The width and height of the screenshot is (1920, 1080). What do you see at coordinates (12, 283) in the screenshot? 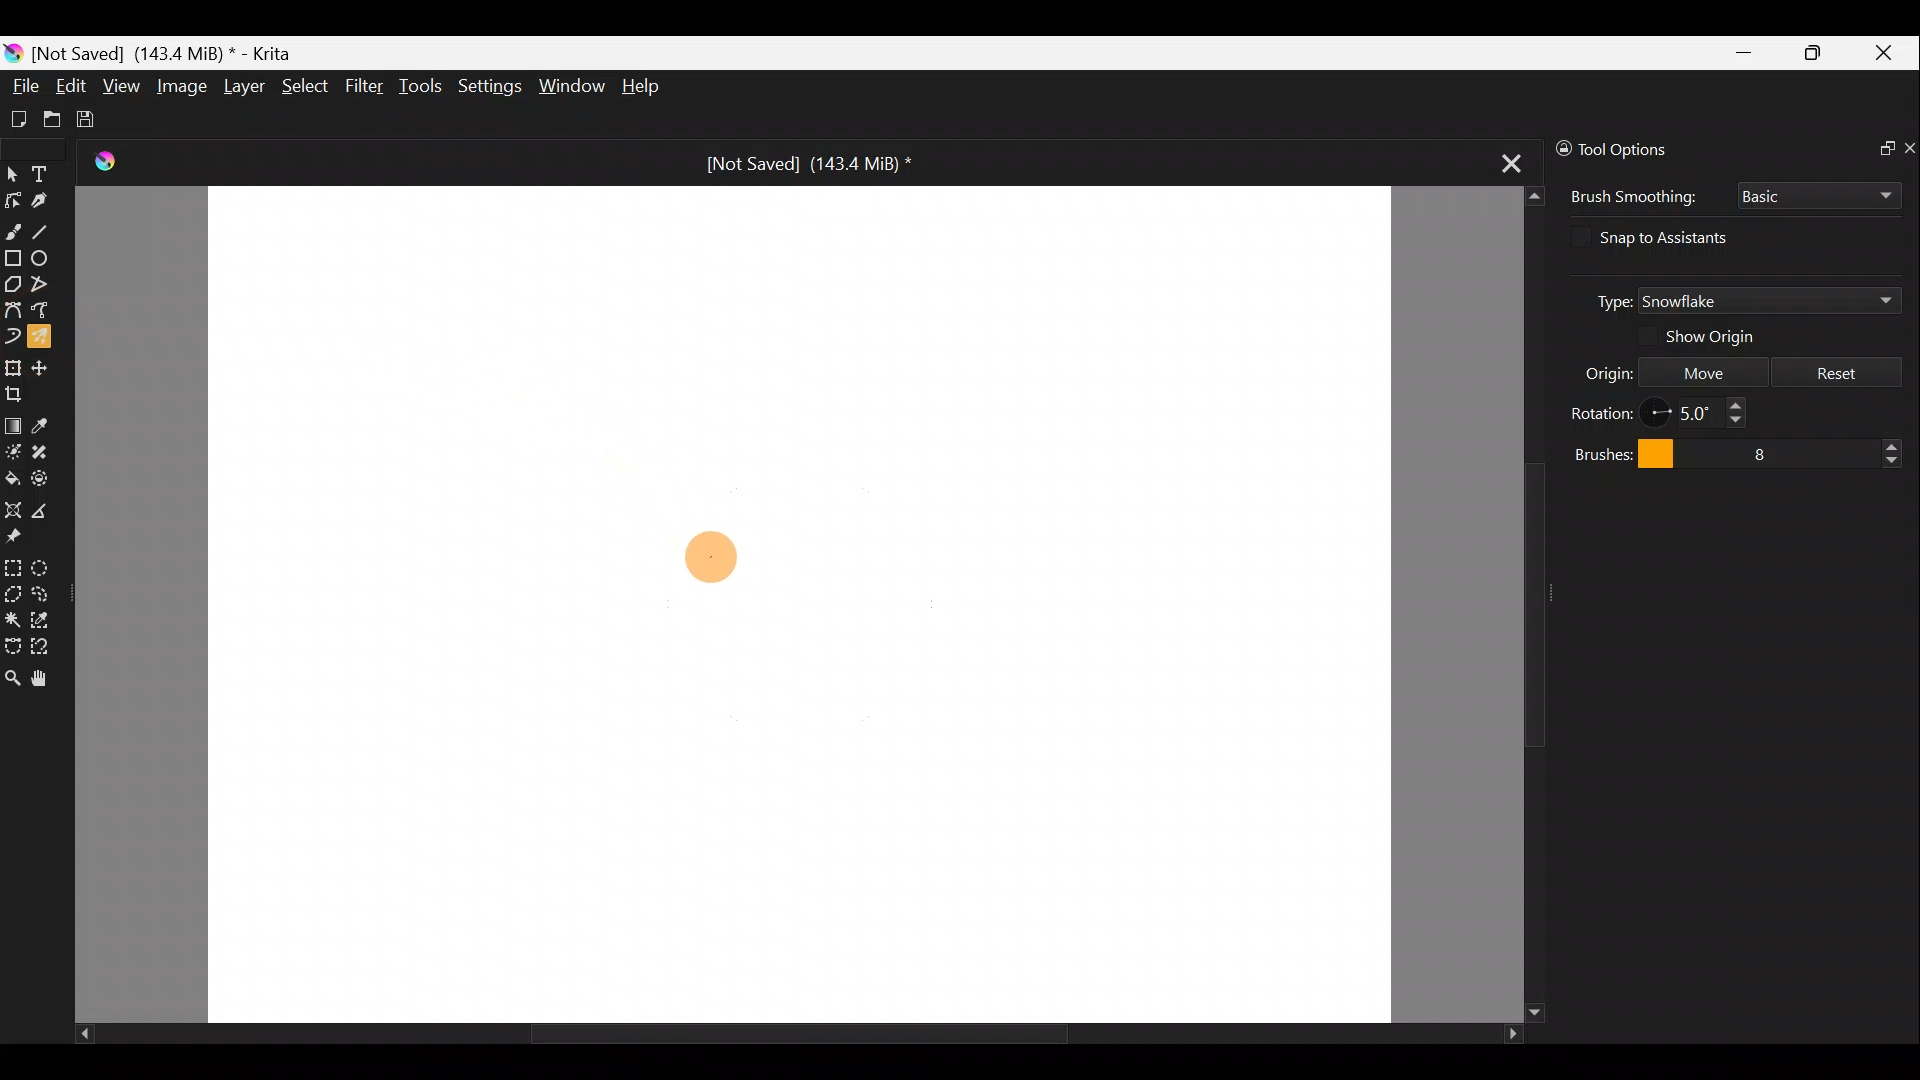
I see `Polygon` at bounding box center [12, 283].